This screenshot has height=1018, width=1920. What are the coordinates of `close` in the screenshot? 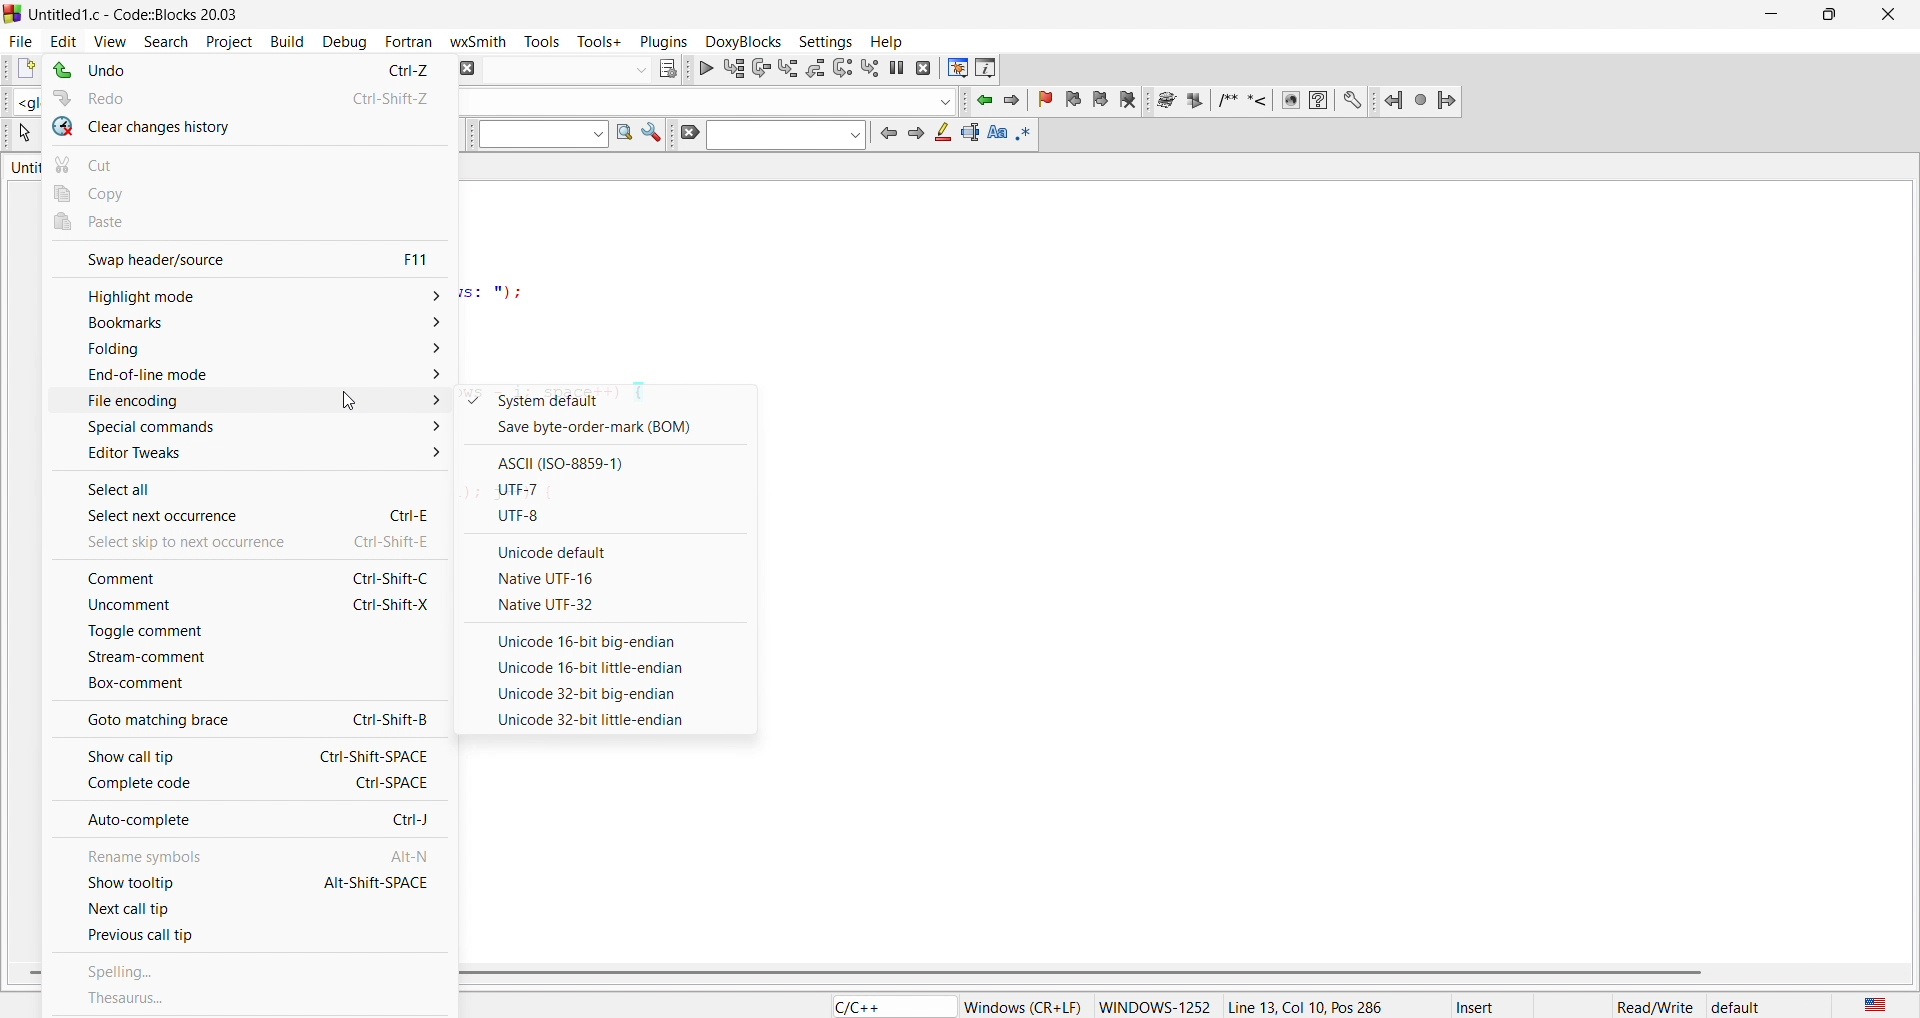 It's located at (1890, 13).